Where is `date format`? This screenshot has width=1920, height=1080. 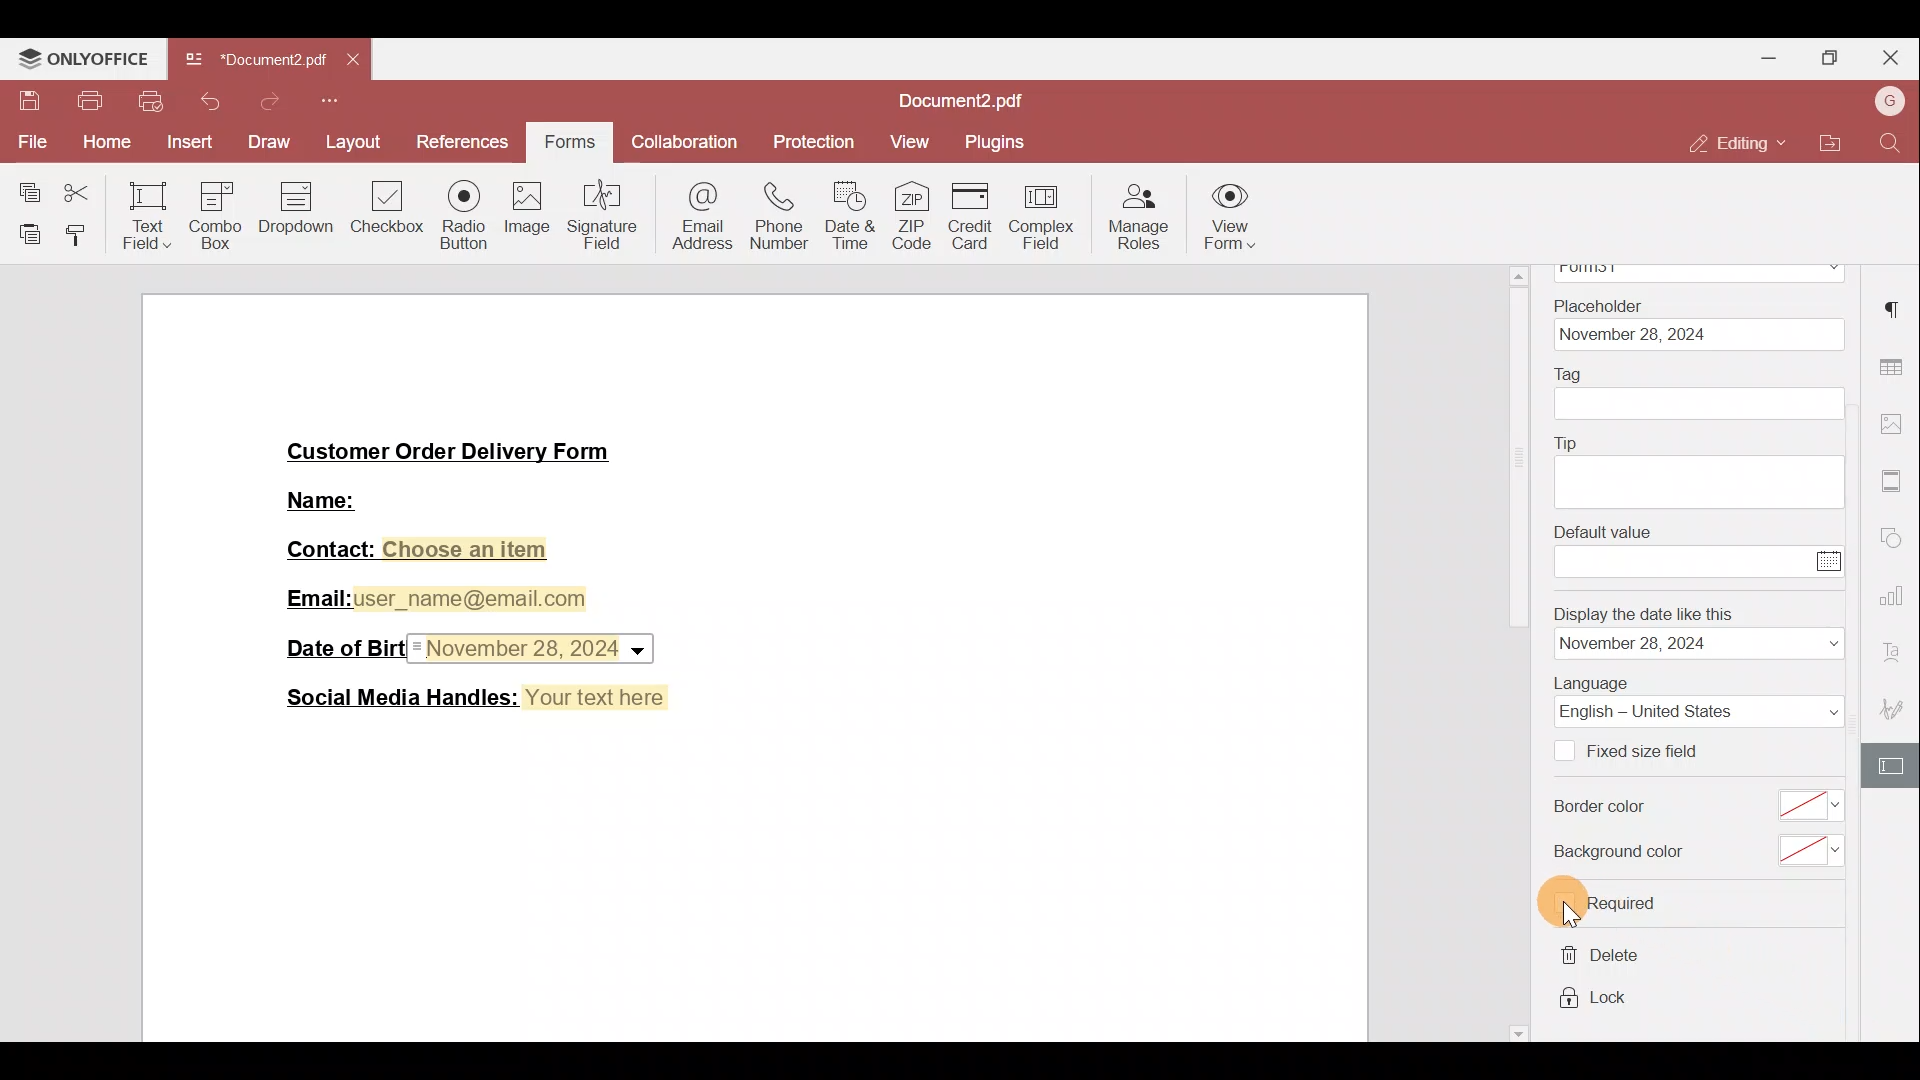
date format is located at coordinates (1700, 643).